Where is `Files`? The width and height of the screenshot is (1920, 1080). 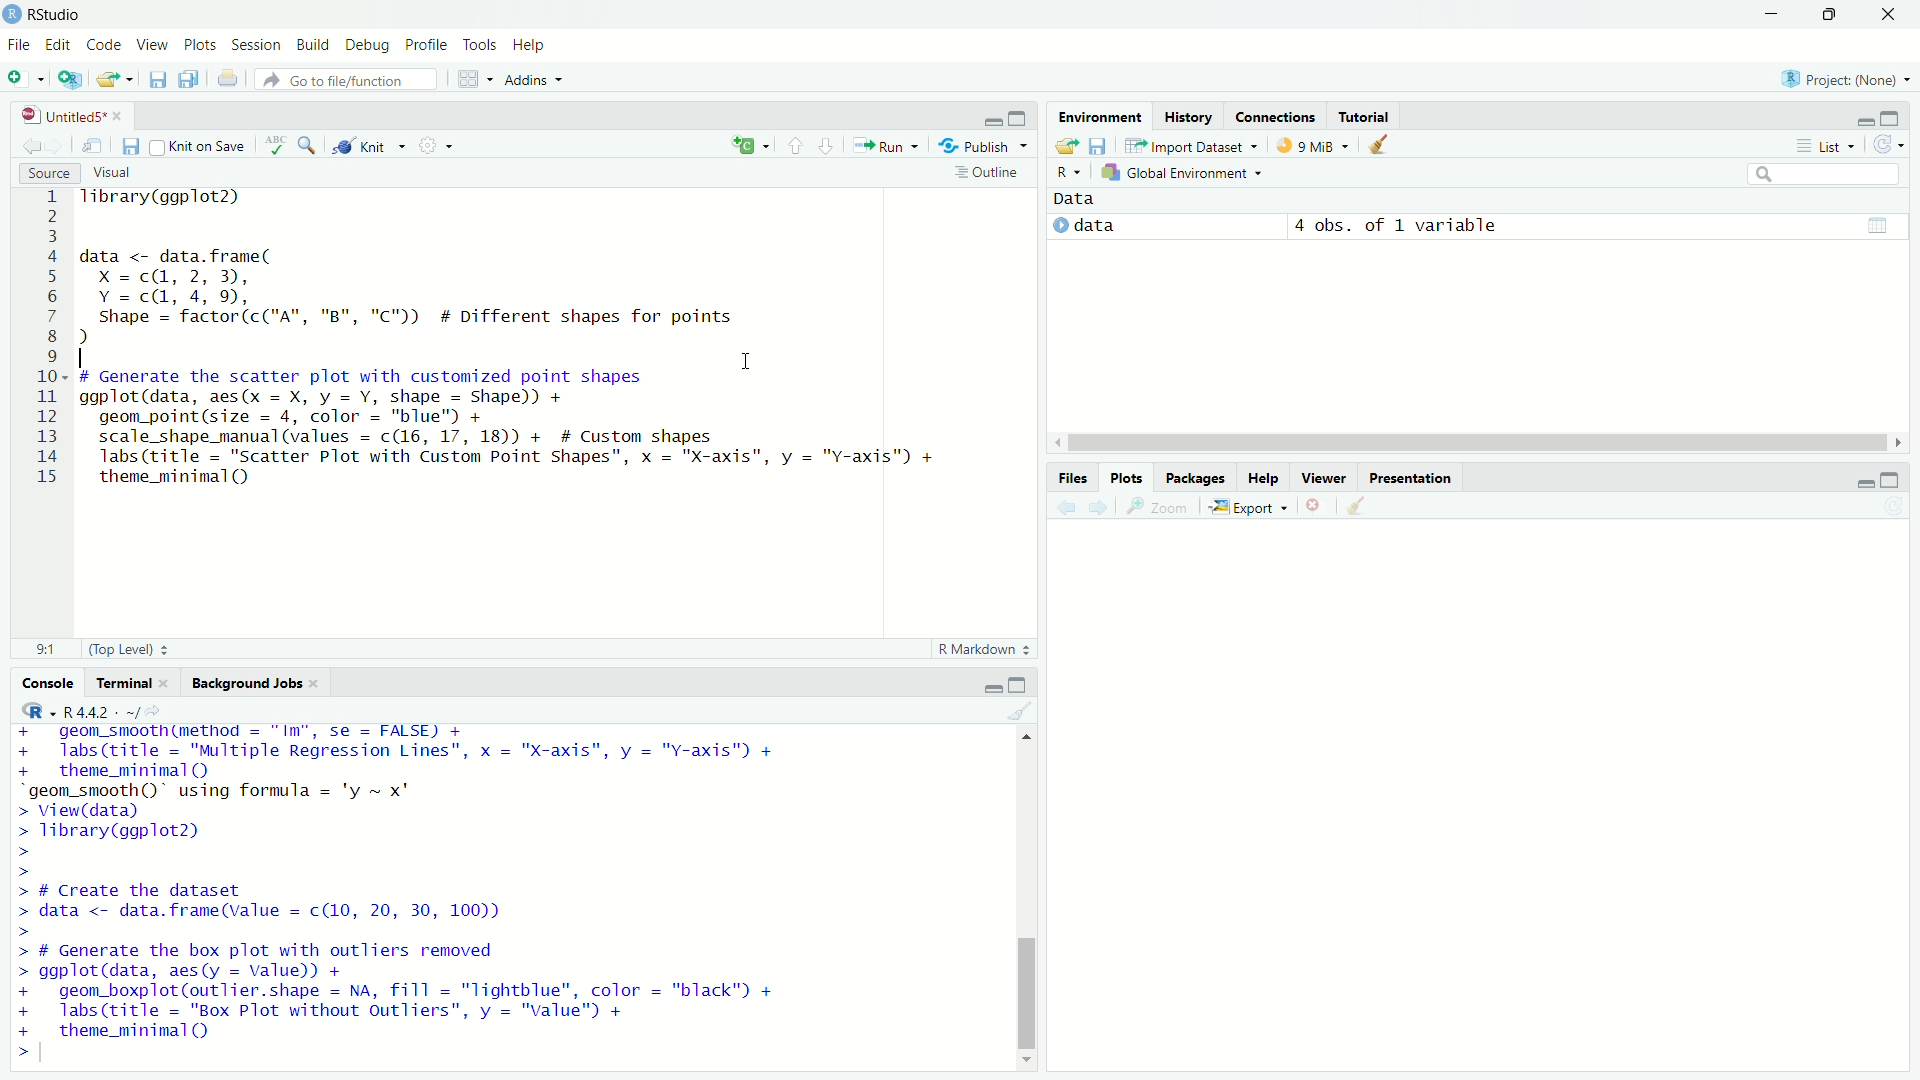 Files is located at coordinates (1072, 477).